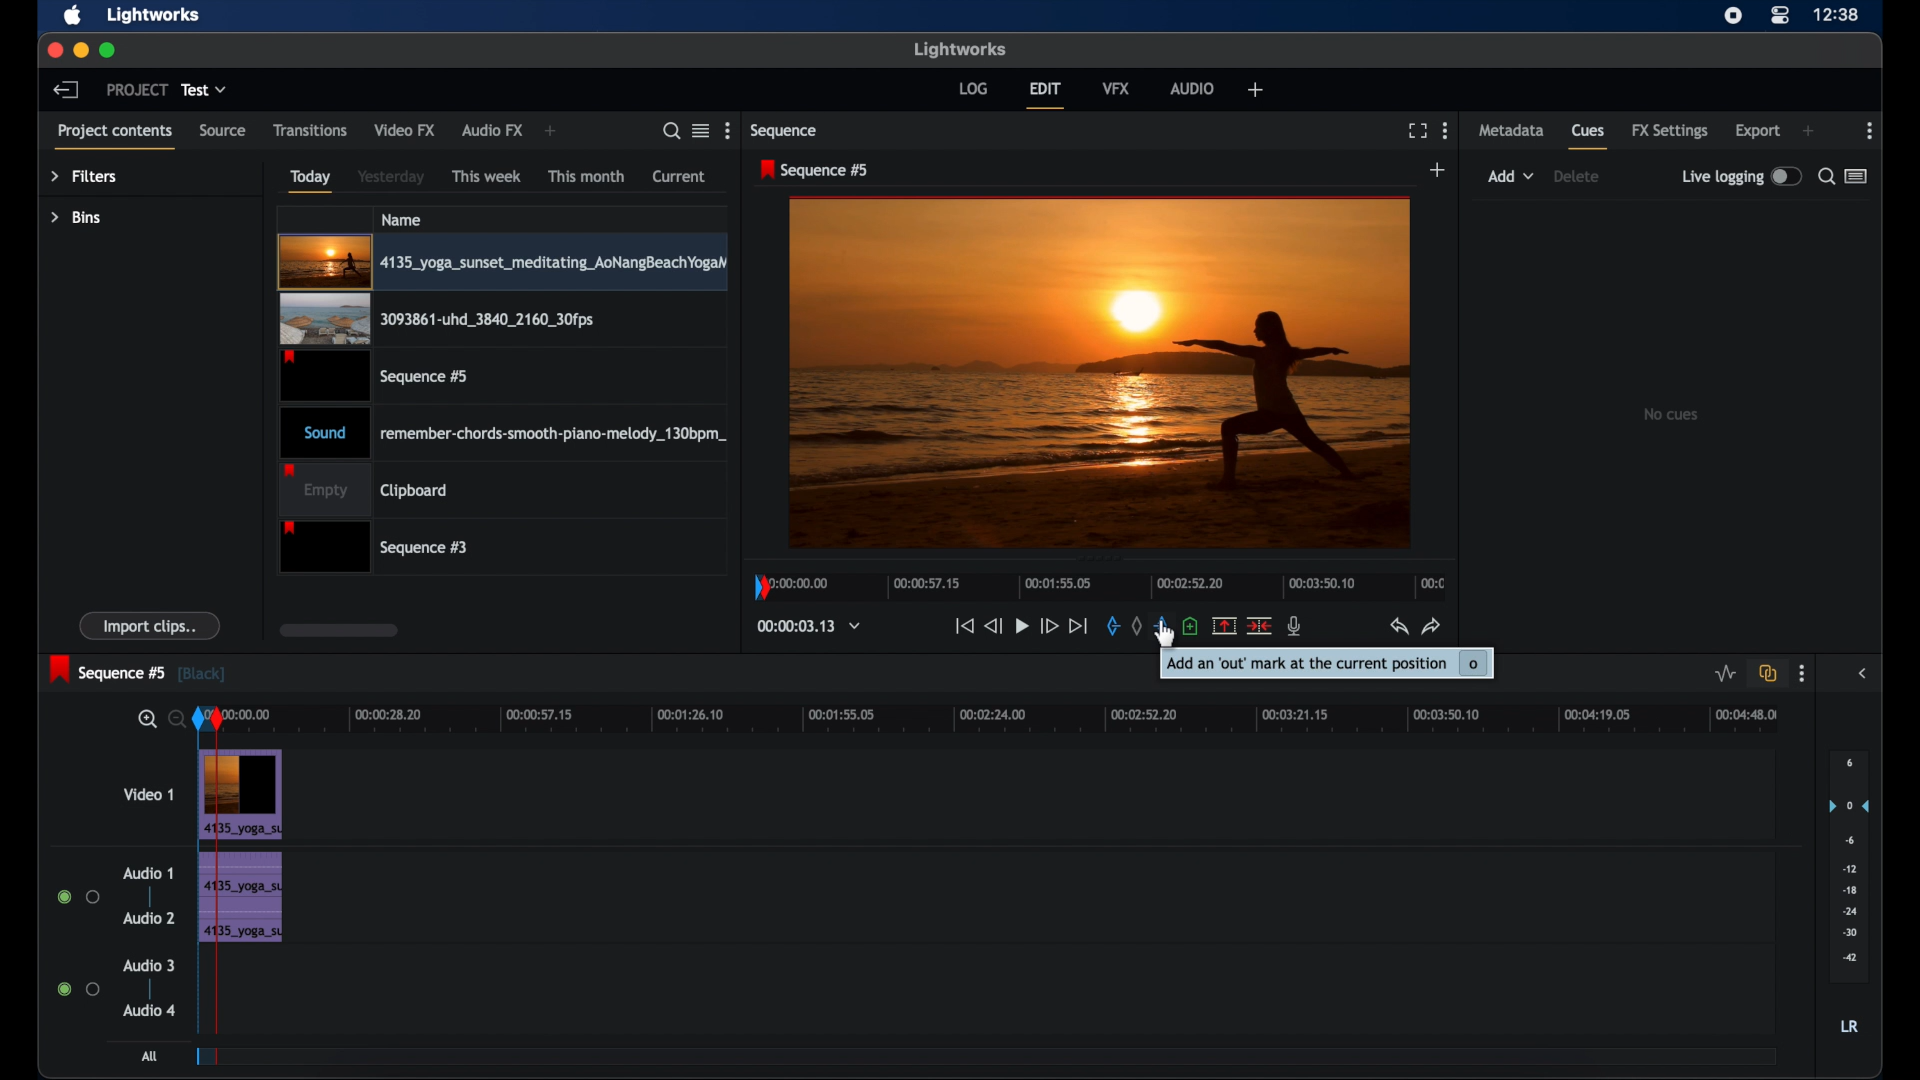 This screenshot has height=1080, width=1920. Describe the element at coordinates (1052, 718) in the screenshot. I see `timeline scale` at that location.